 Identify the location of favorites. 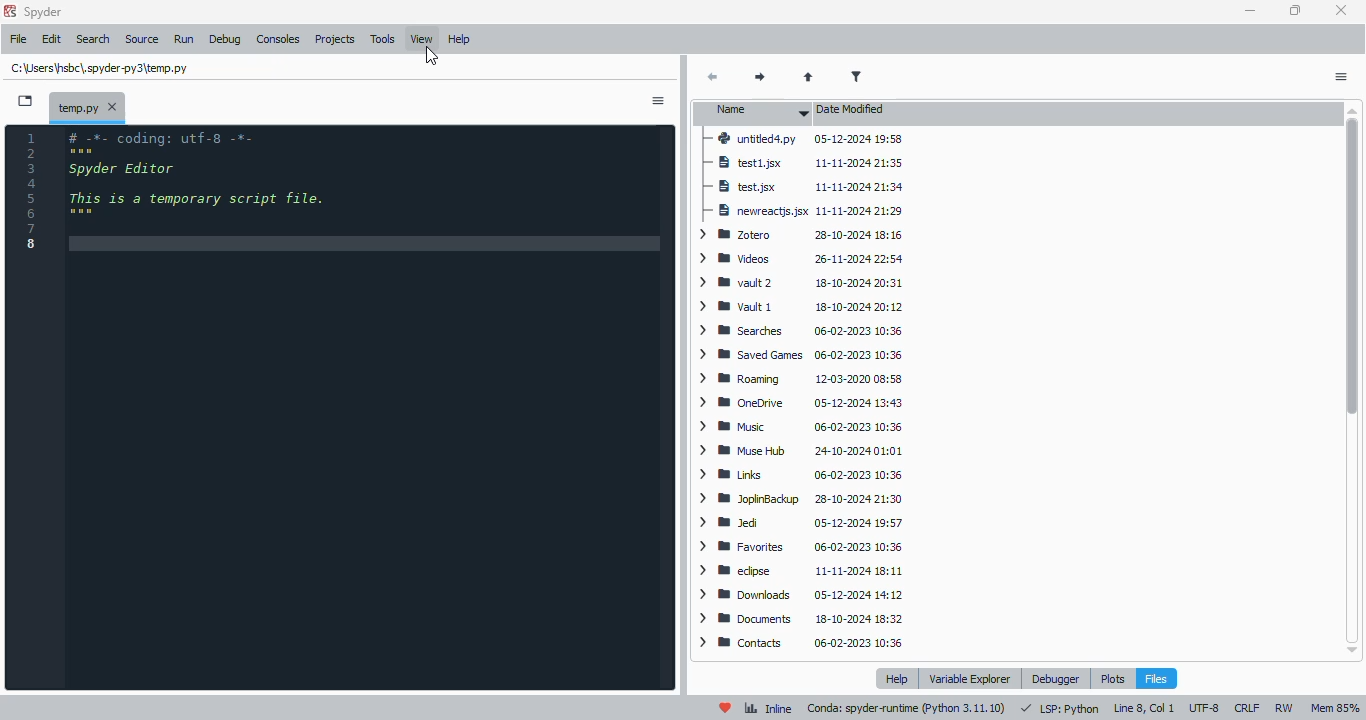
(799, 548).